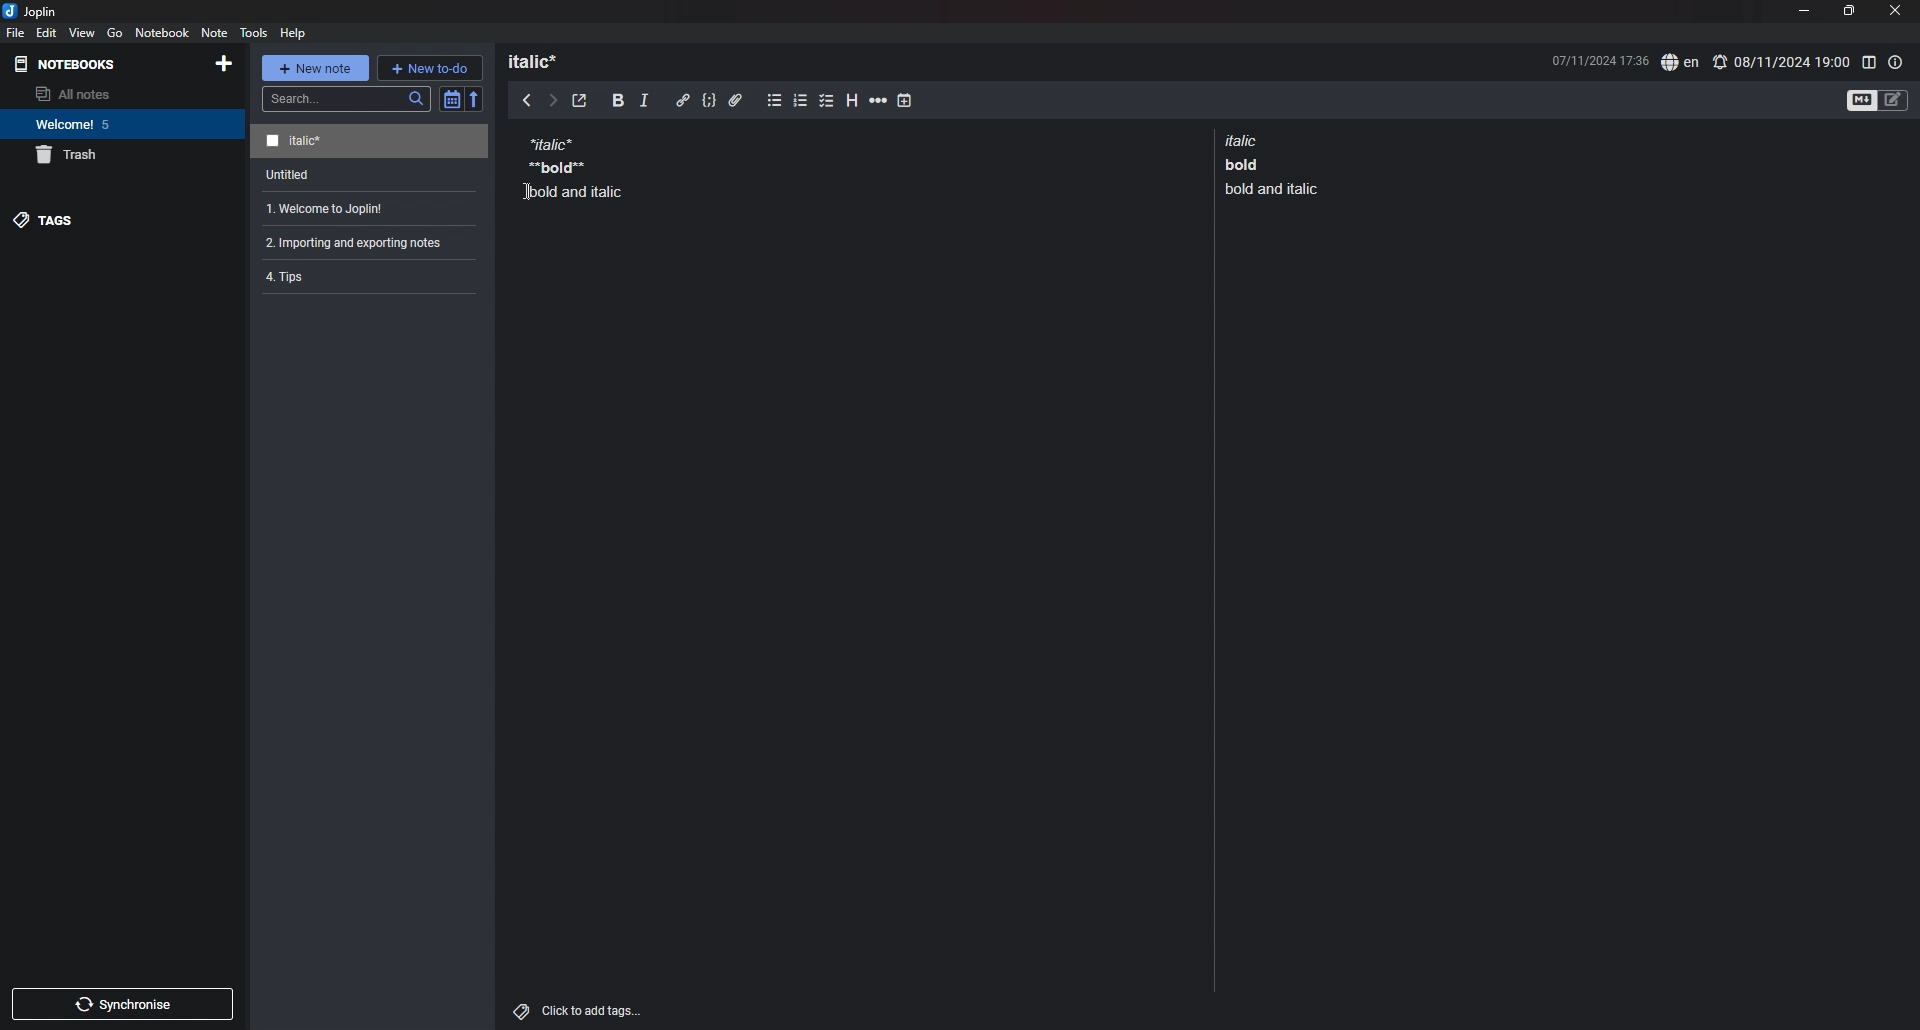  What do you see at coordinates (708, 101) in the screenshot?
I see `code` at bounding box center [708, 101].